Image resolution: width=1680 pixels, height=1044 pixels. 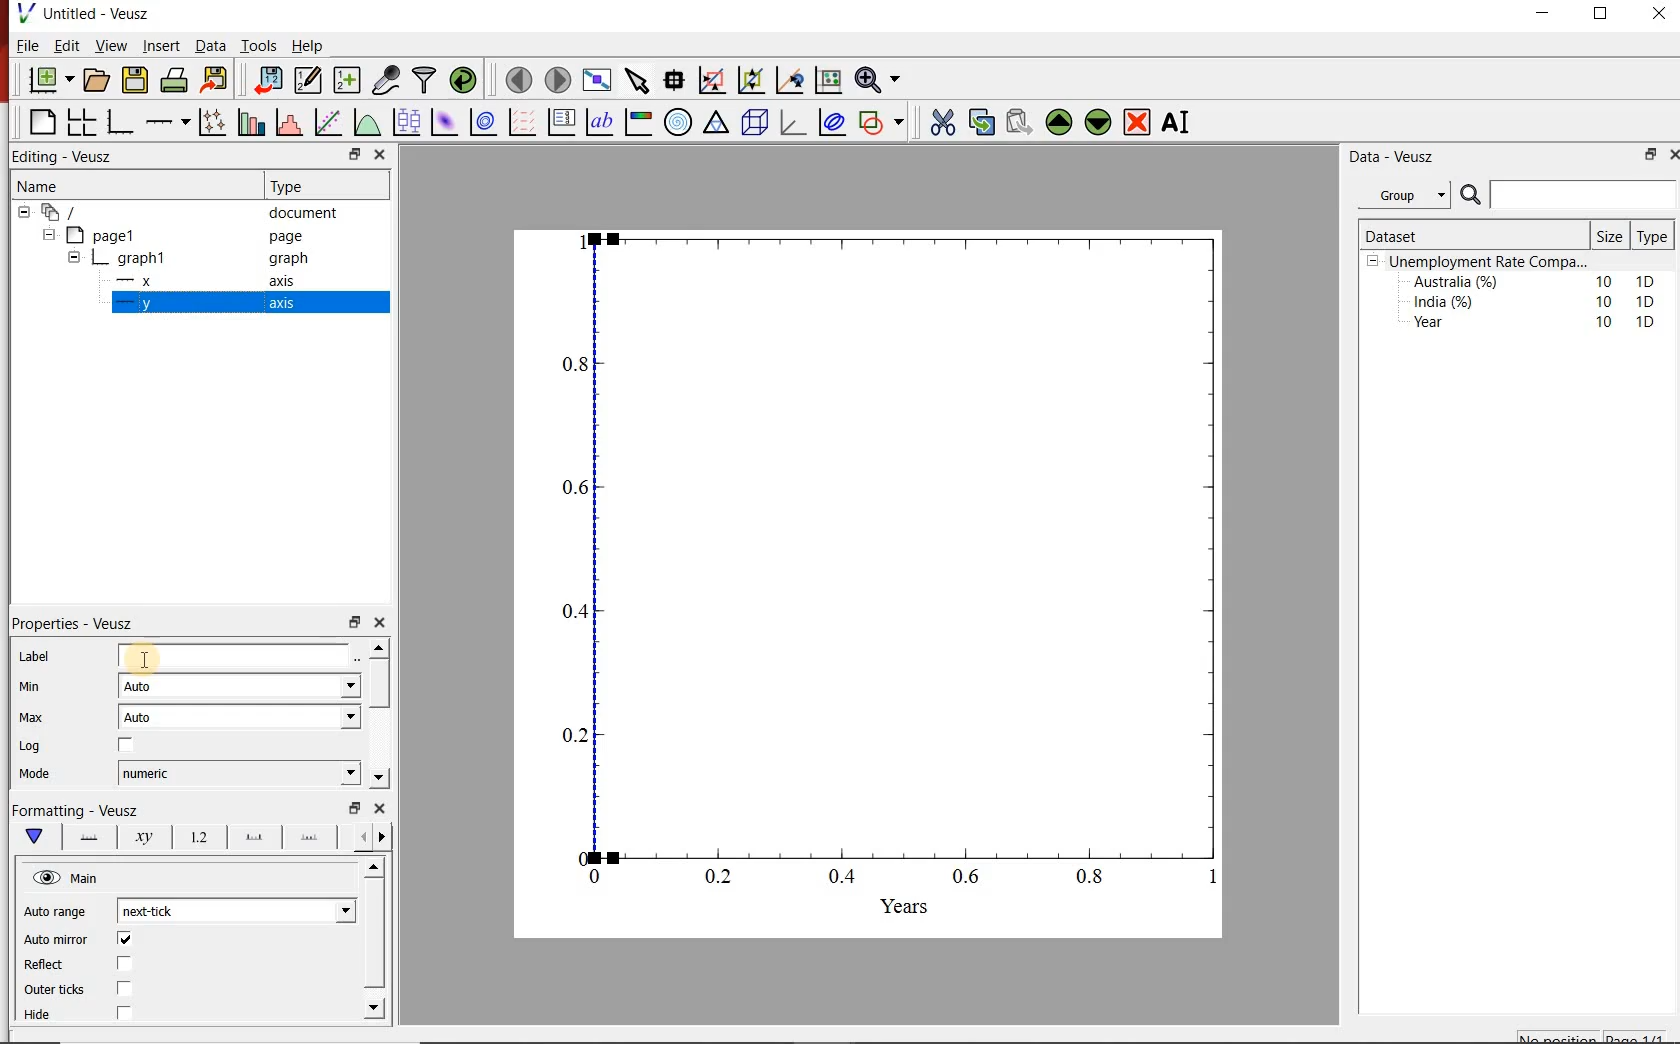 What do you see at coordinates (716, 122) in the screenshot?
I see `ternary graph` at bounding box center [716, 122].